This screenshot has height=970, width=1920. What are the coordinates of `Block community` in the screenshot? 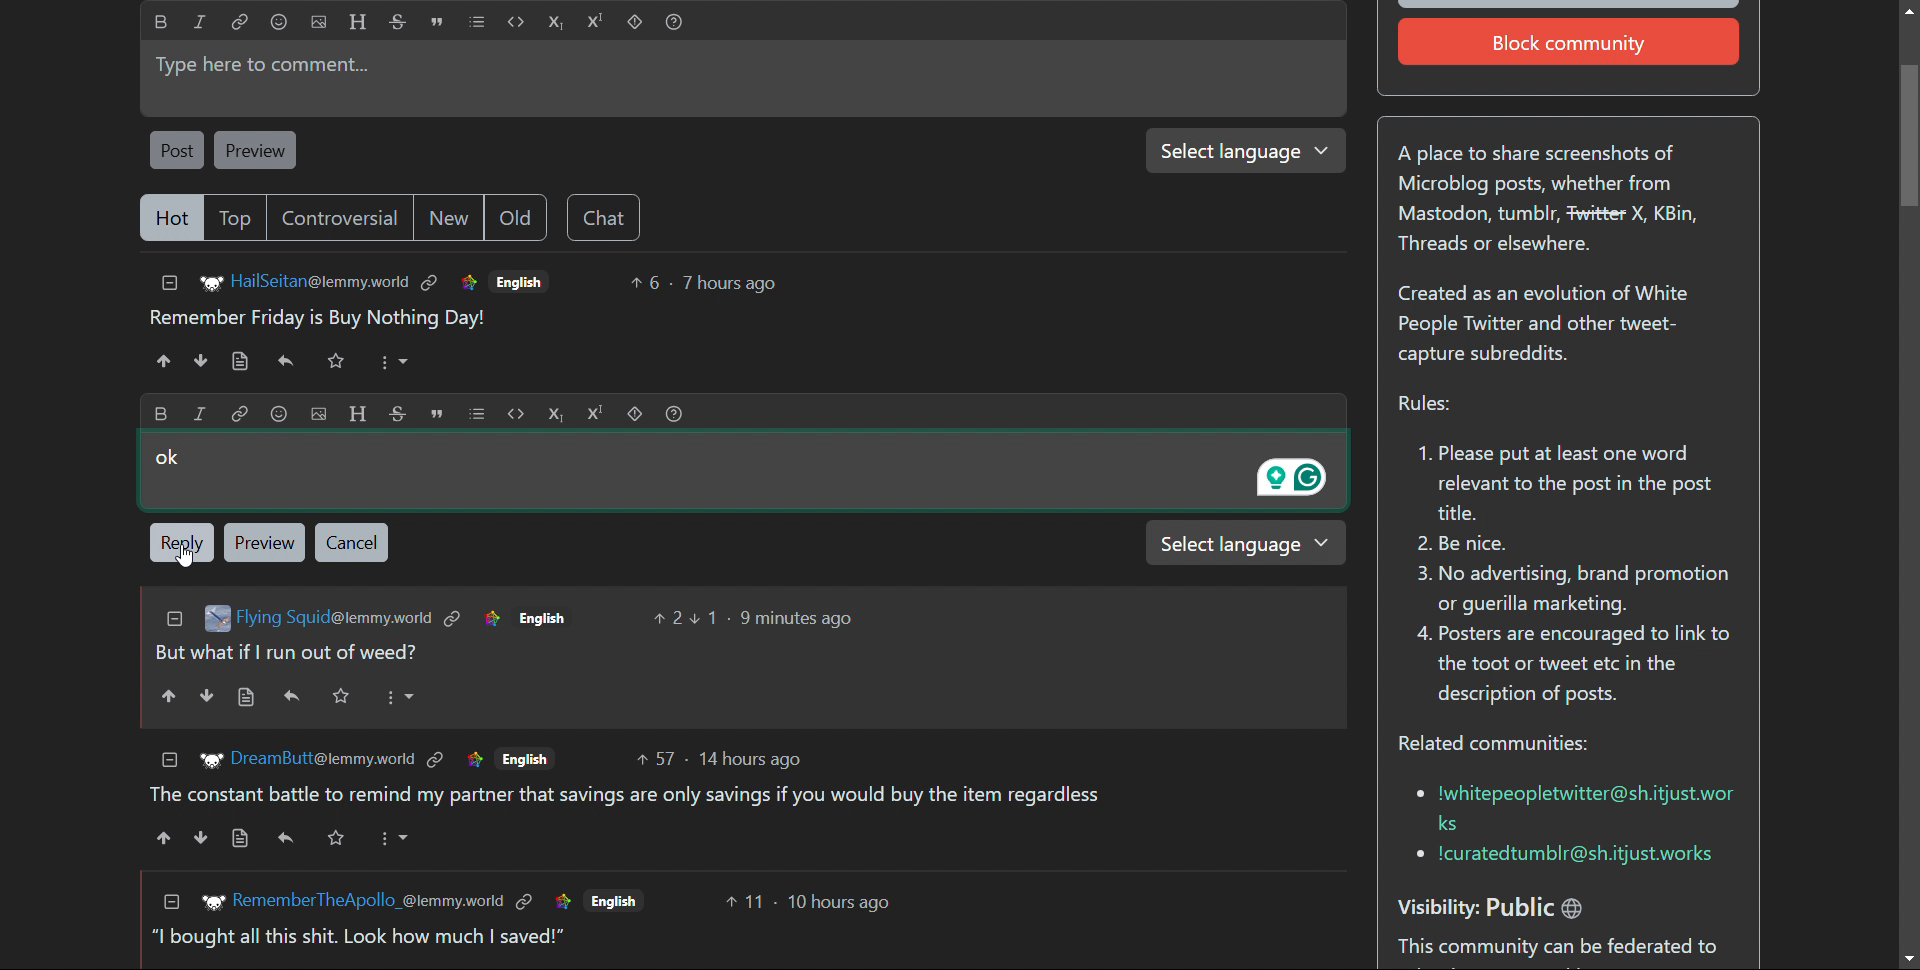 It's located at (1574, 43).